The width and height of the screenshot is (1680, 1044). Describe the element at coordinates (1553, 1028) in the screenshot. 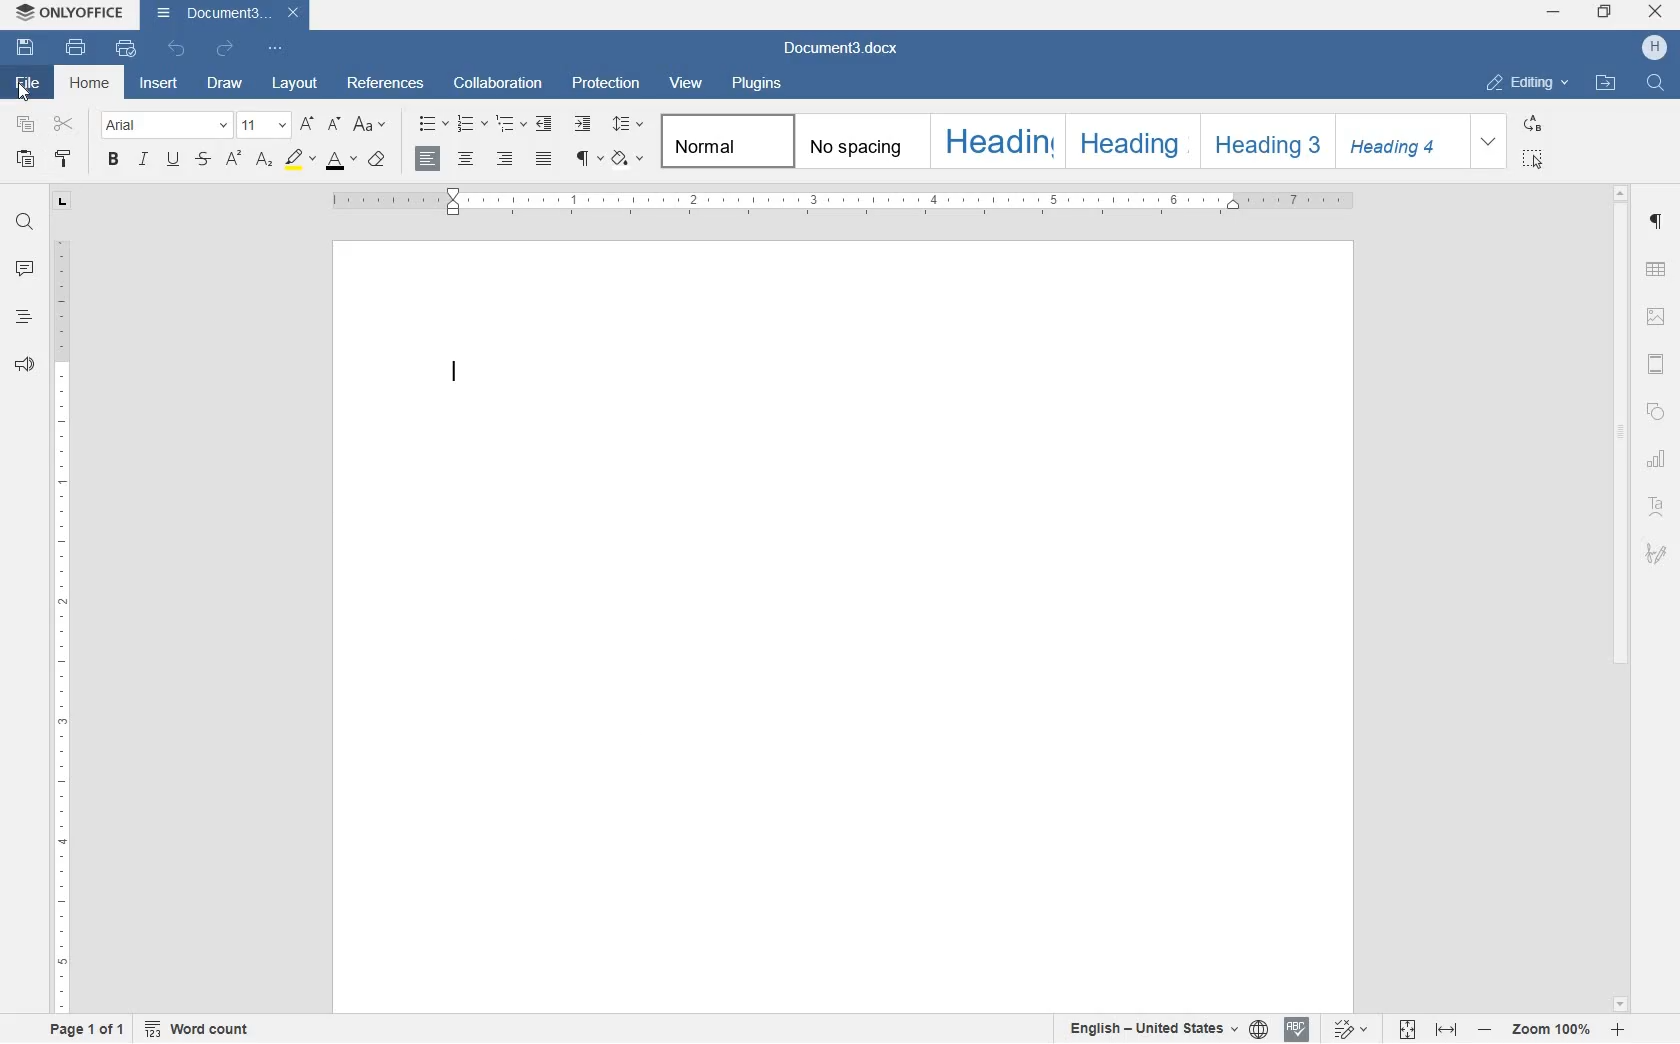

I see `zoom in or out` at that location.